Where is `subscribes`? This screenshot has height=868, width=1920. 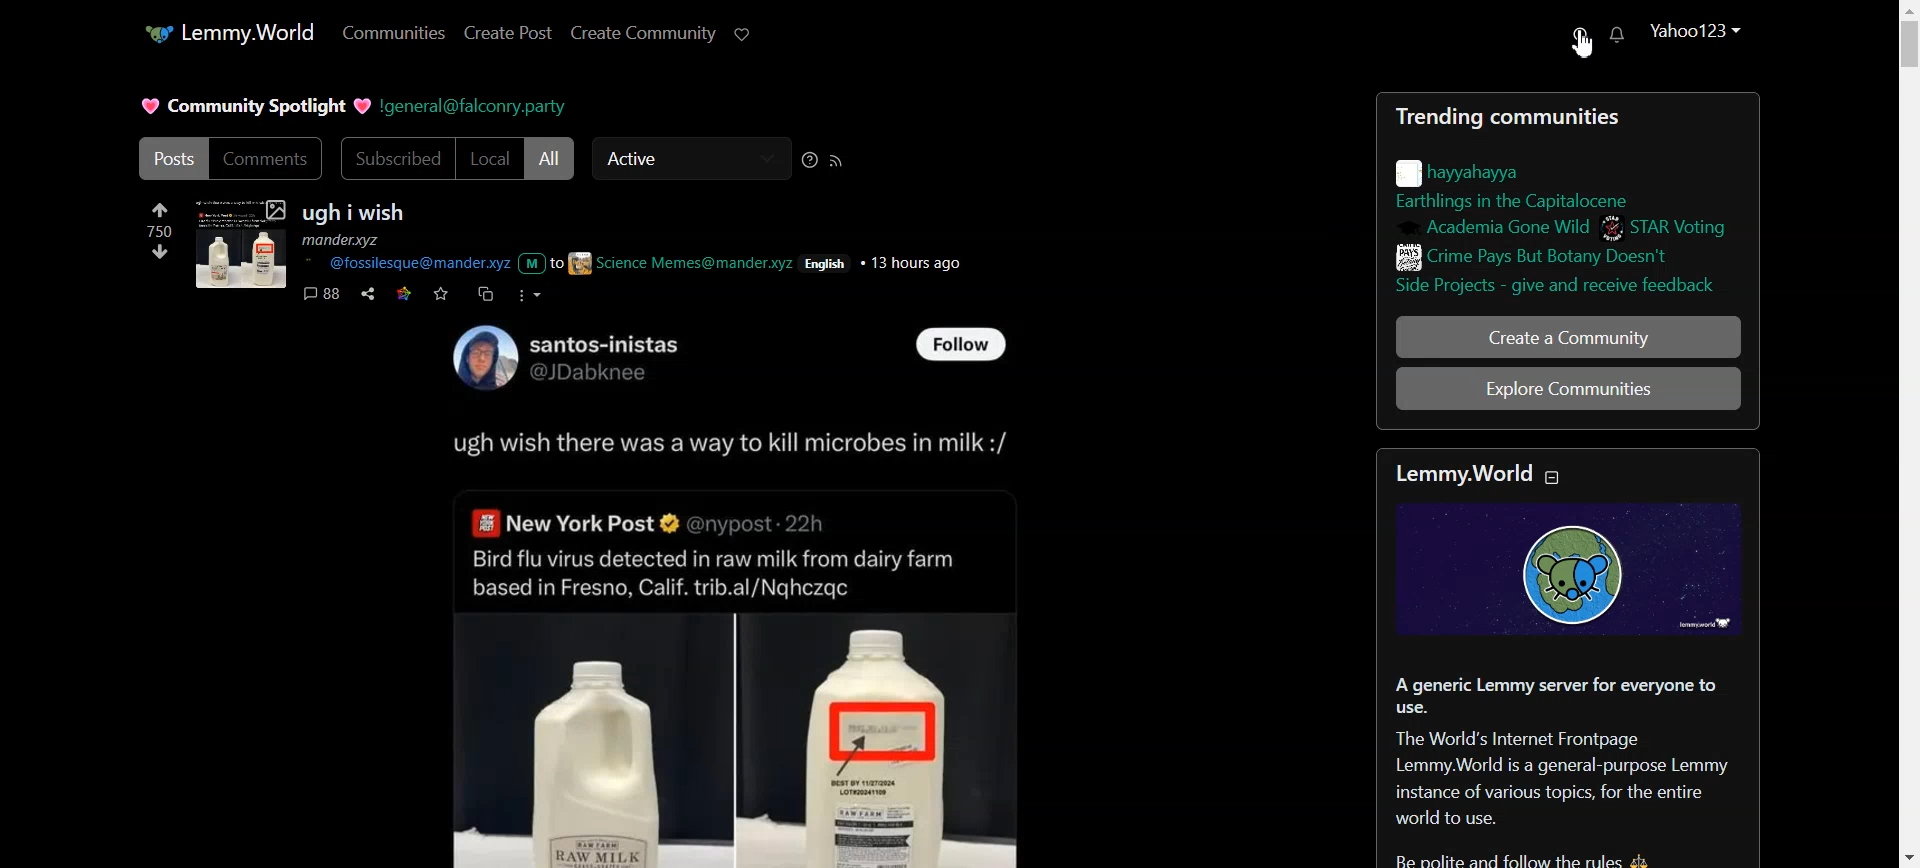
subscribes is located at coordinates (390, 158).